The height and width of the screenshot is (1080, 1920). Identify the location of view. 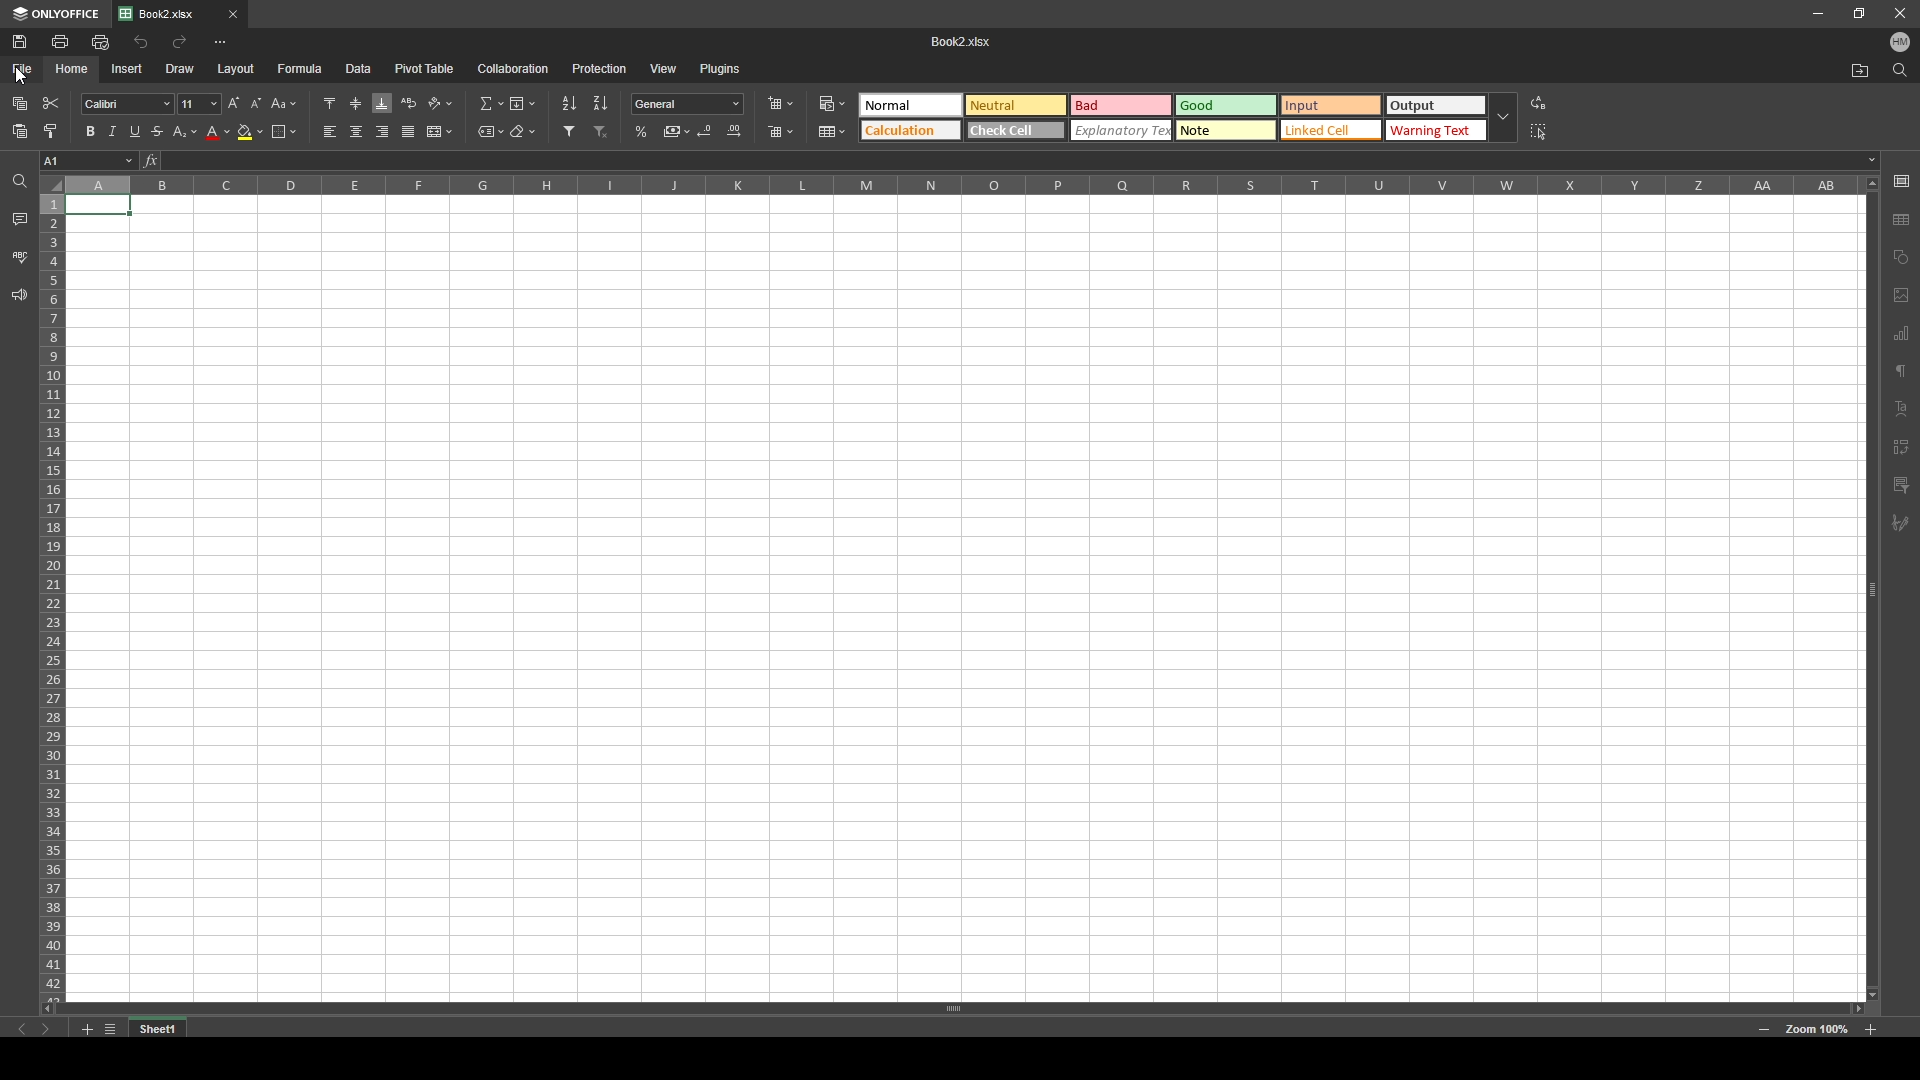
(663, 68).